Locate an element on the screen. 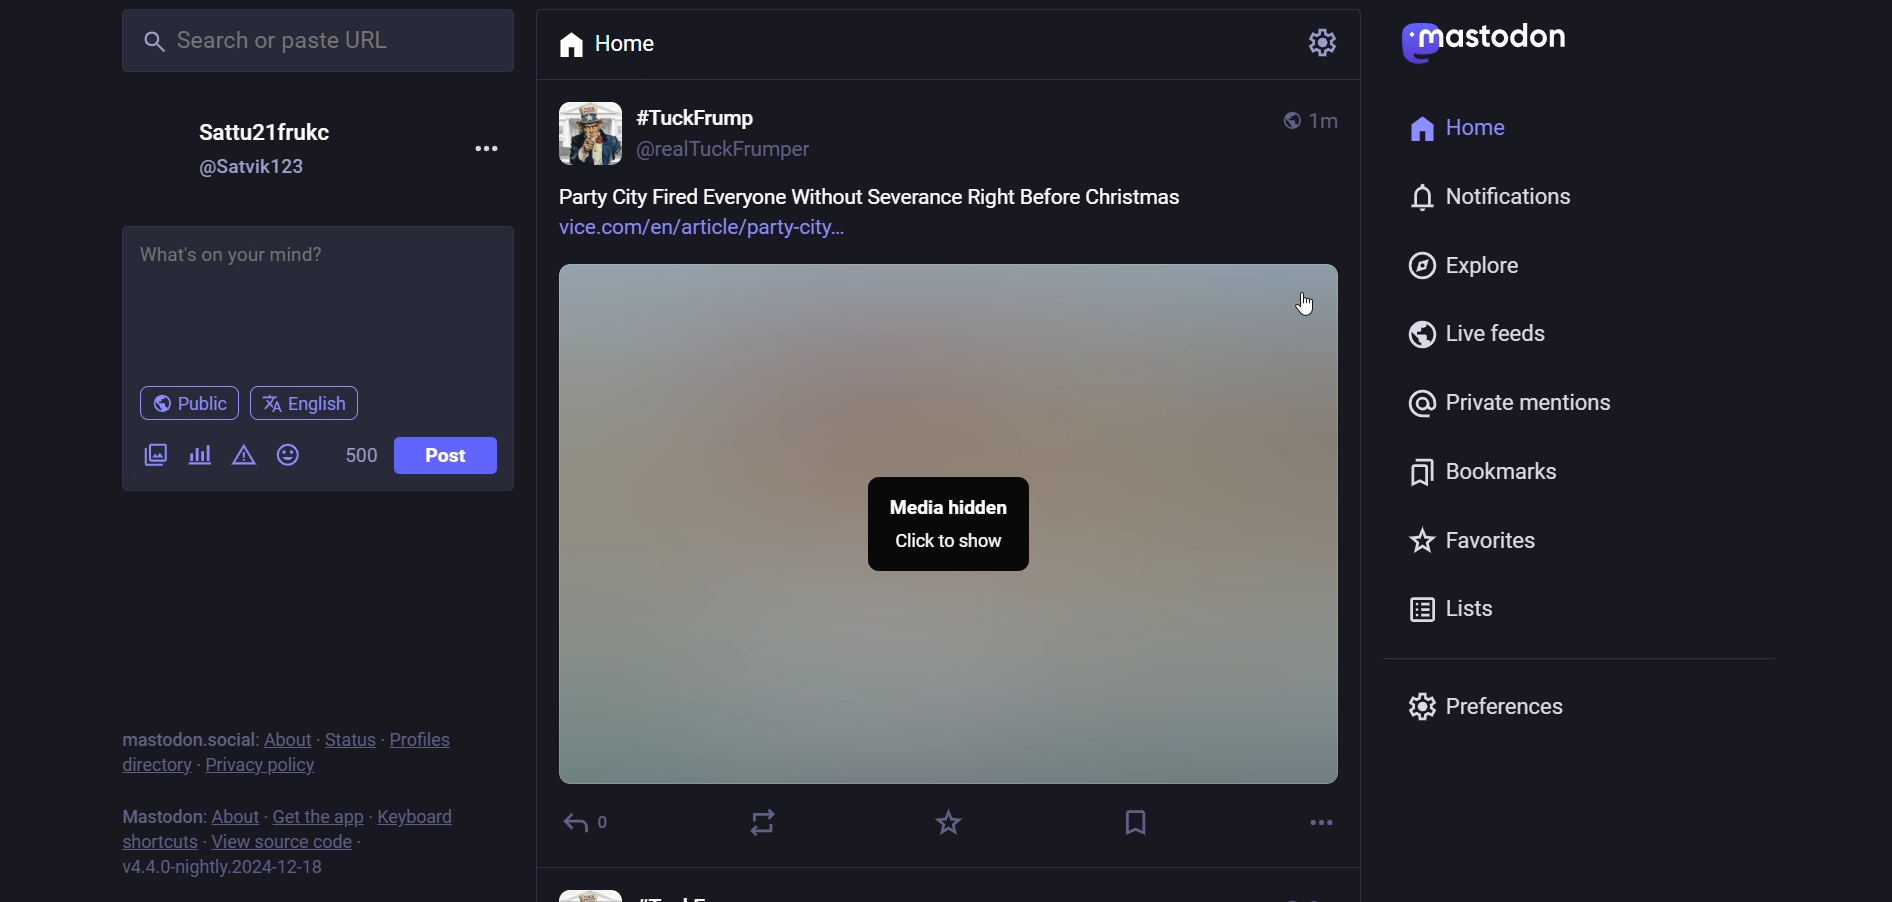 This screenshot has height=902, width=1892. bookmarks is located at coordinates (1135, 822).